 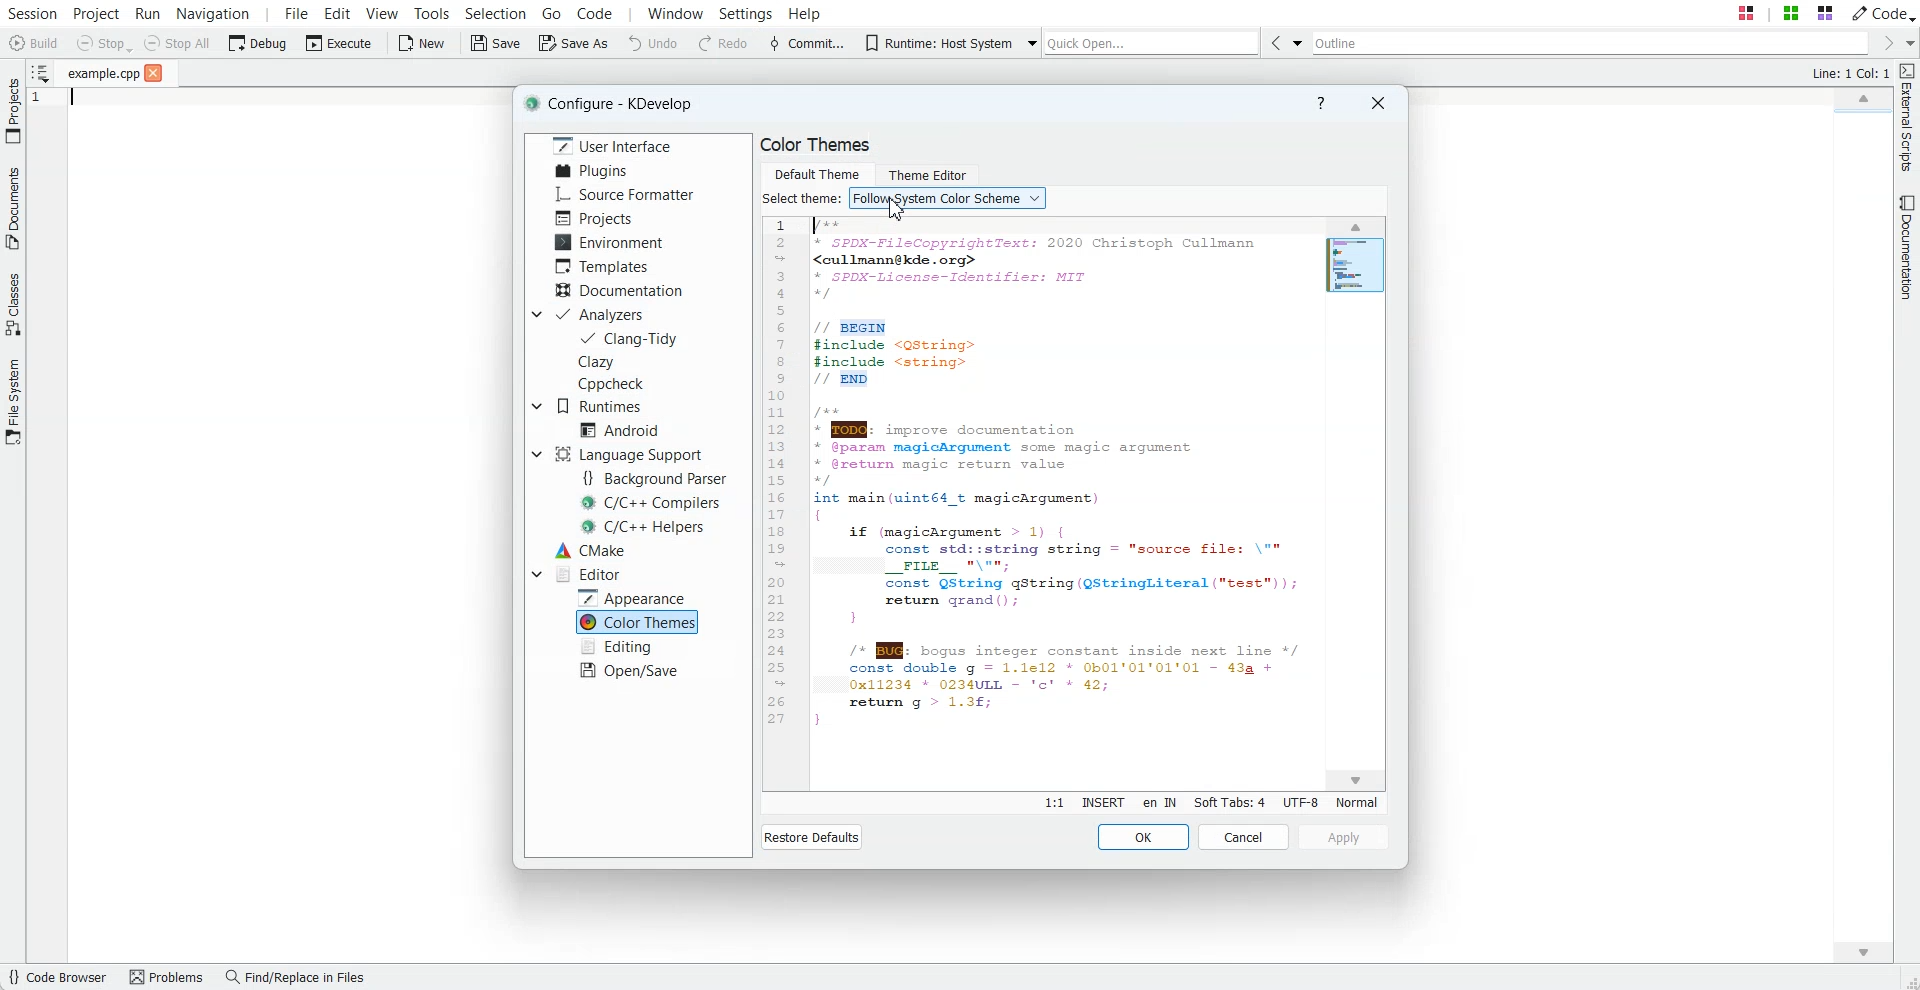 What do you see at coordinates (424, 44) in the screenshot?
I see `New` at bounding box center [424, 44].